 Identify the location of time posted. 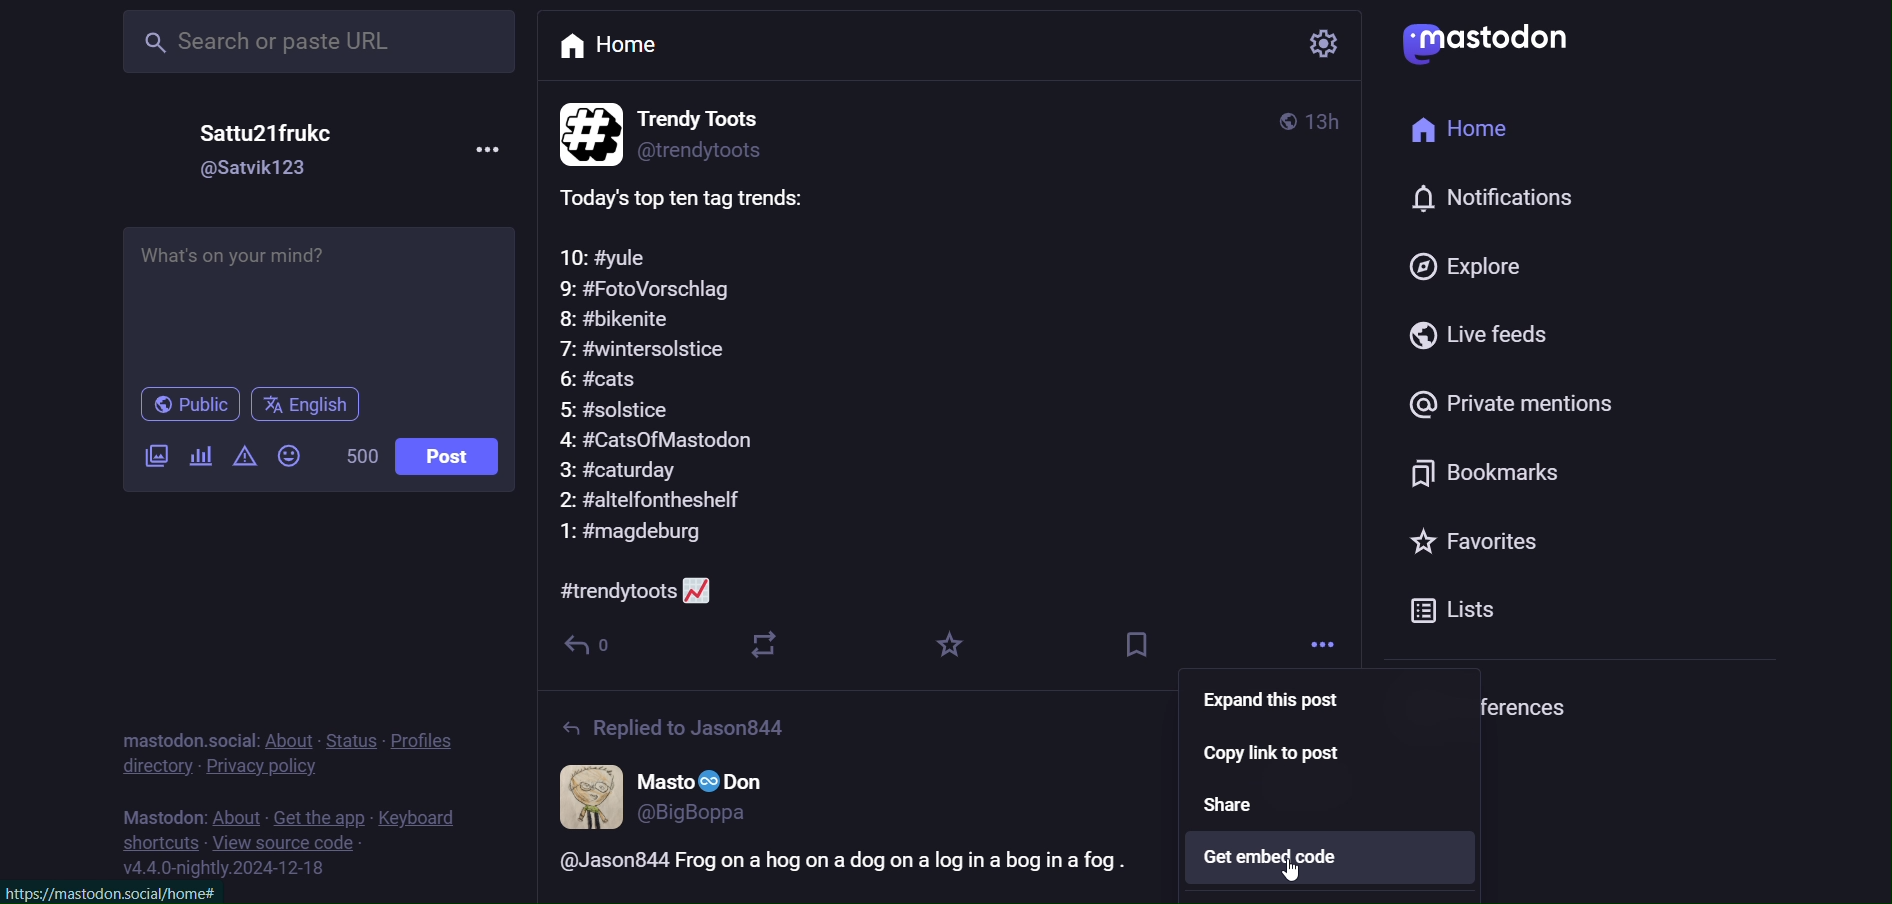
(1332, 123).